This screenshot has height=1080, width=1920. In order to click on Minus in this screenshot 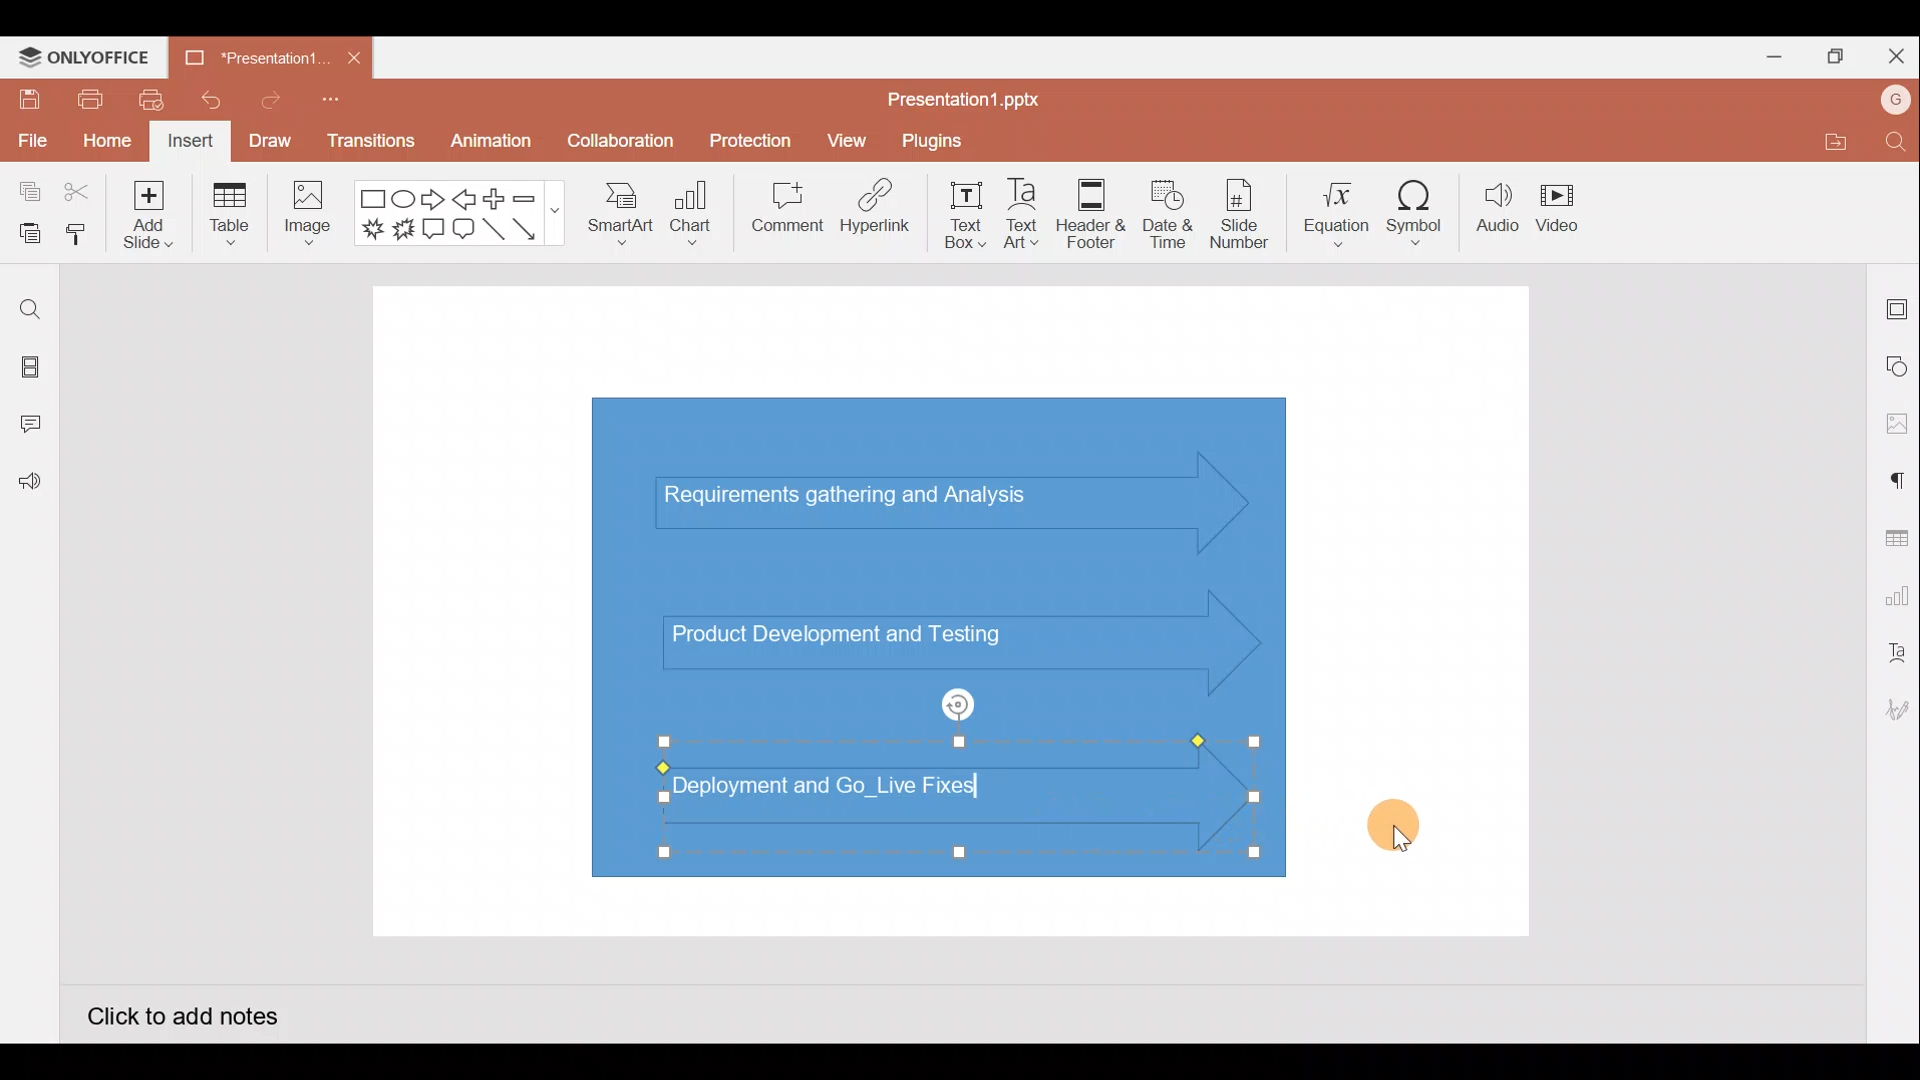, I will do `click(535, 197)`.